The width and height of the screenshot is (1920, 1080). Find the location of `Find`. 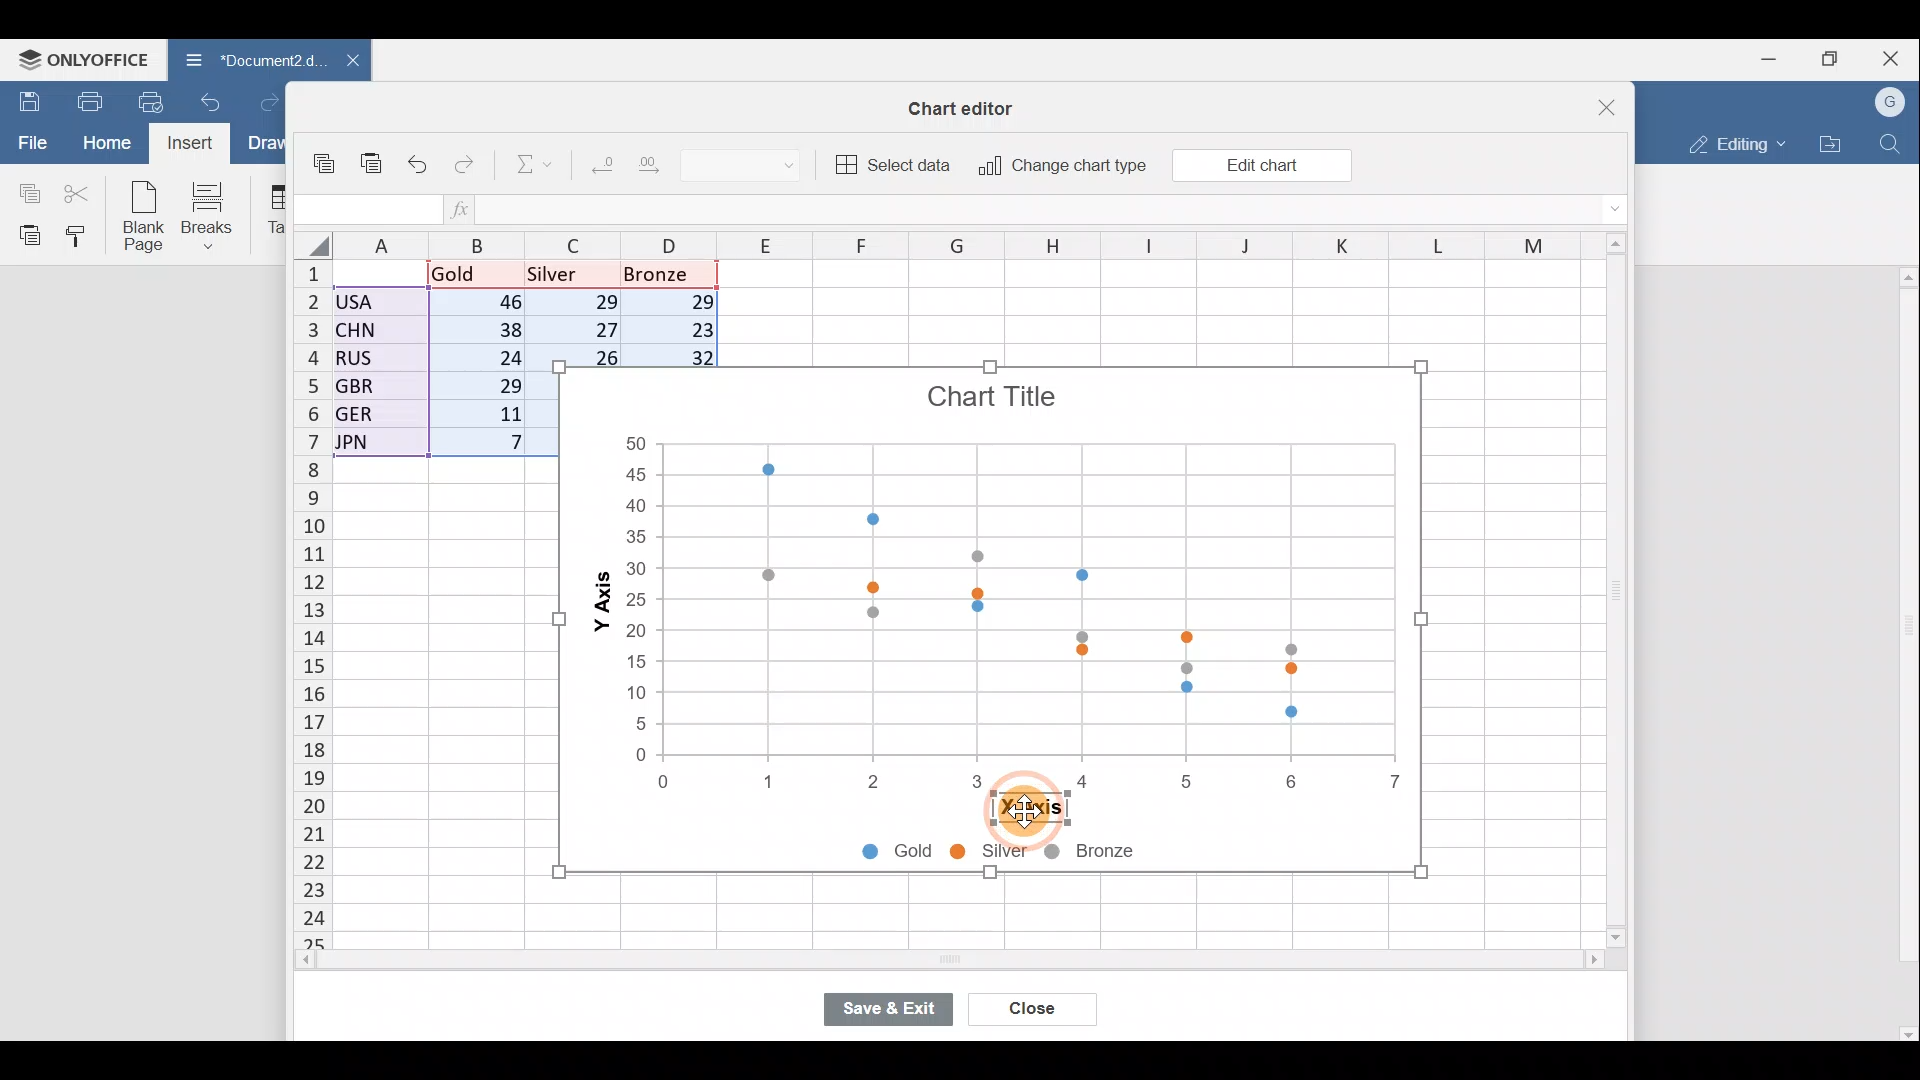

Find is located at coordinates (1891, 144).